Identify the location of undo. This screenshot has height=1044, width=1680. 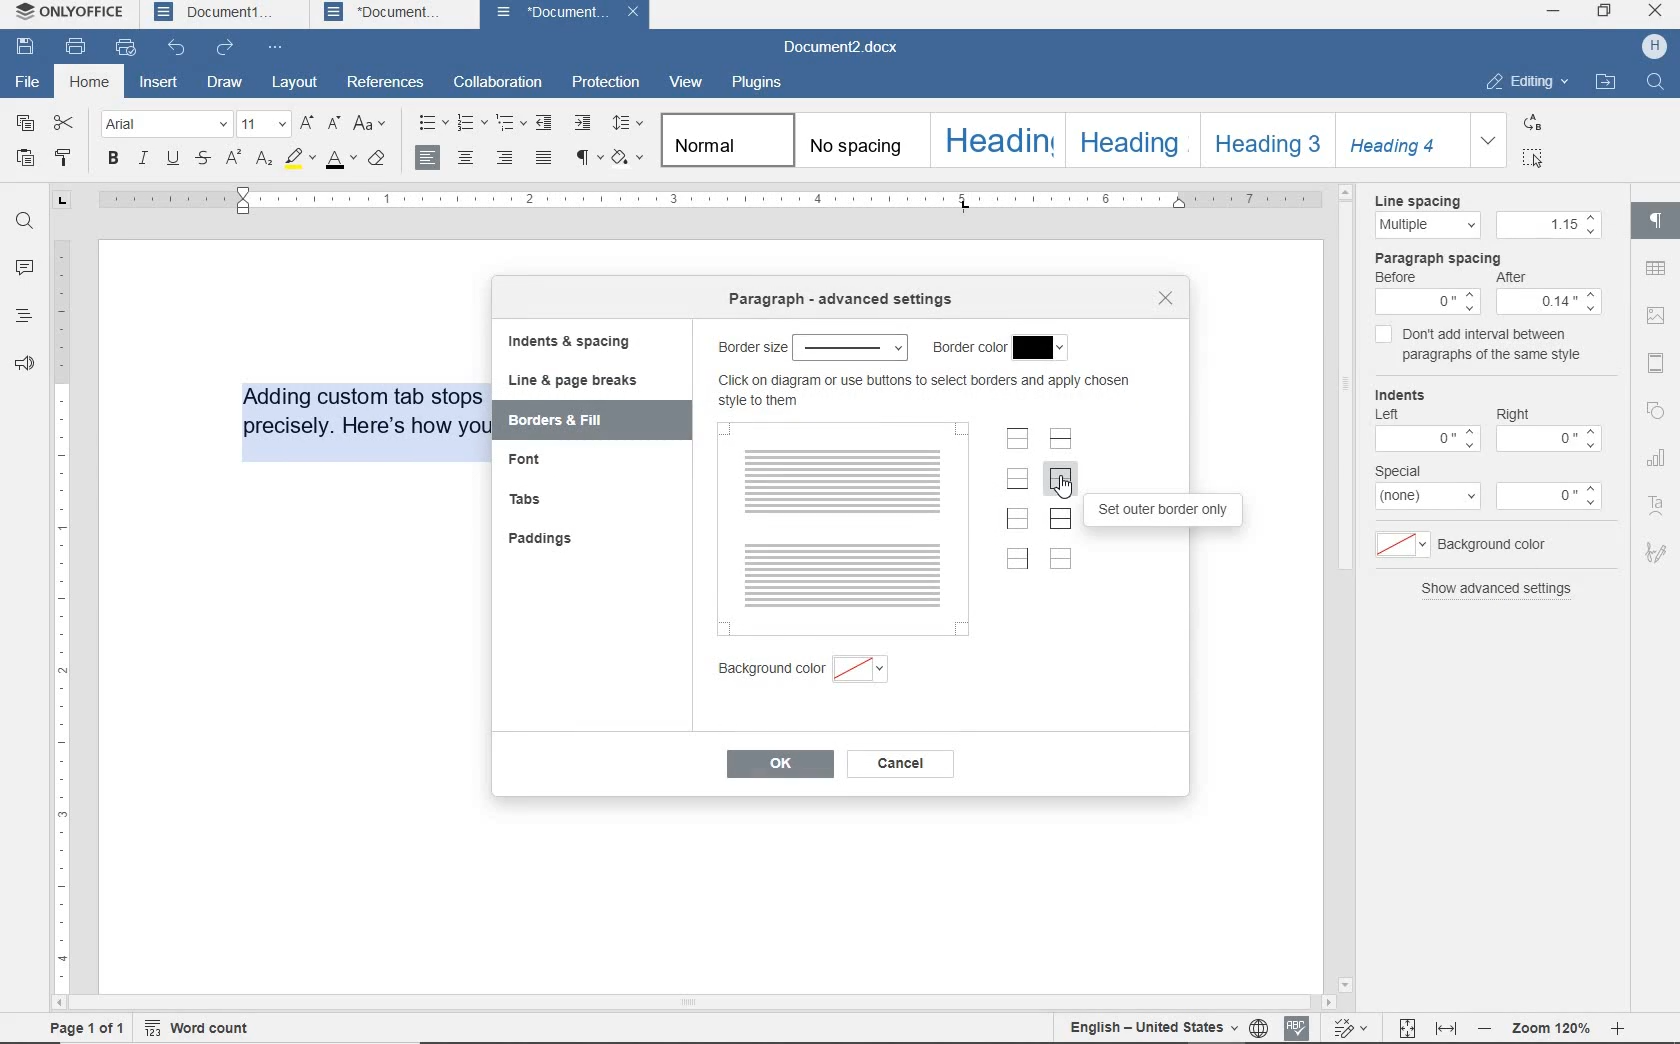
(177, 50).